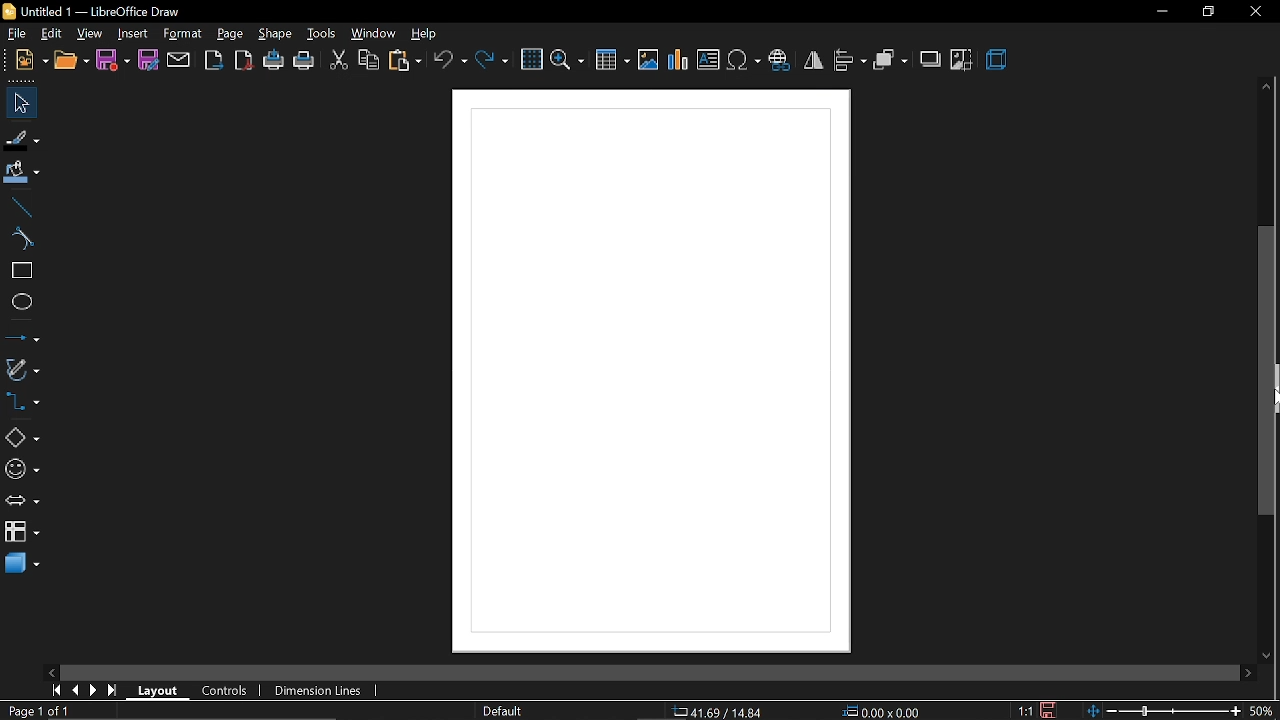 The width and height of the screenshot is (1280, 720). Describe the element at coordinates (31, 62) in the screenshot. I see `new` at that location.